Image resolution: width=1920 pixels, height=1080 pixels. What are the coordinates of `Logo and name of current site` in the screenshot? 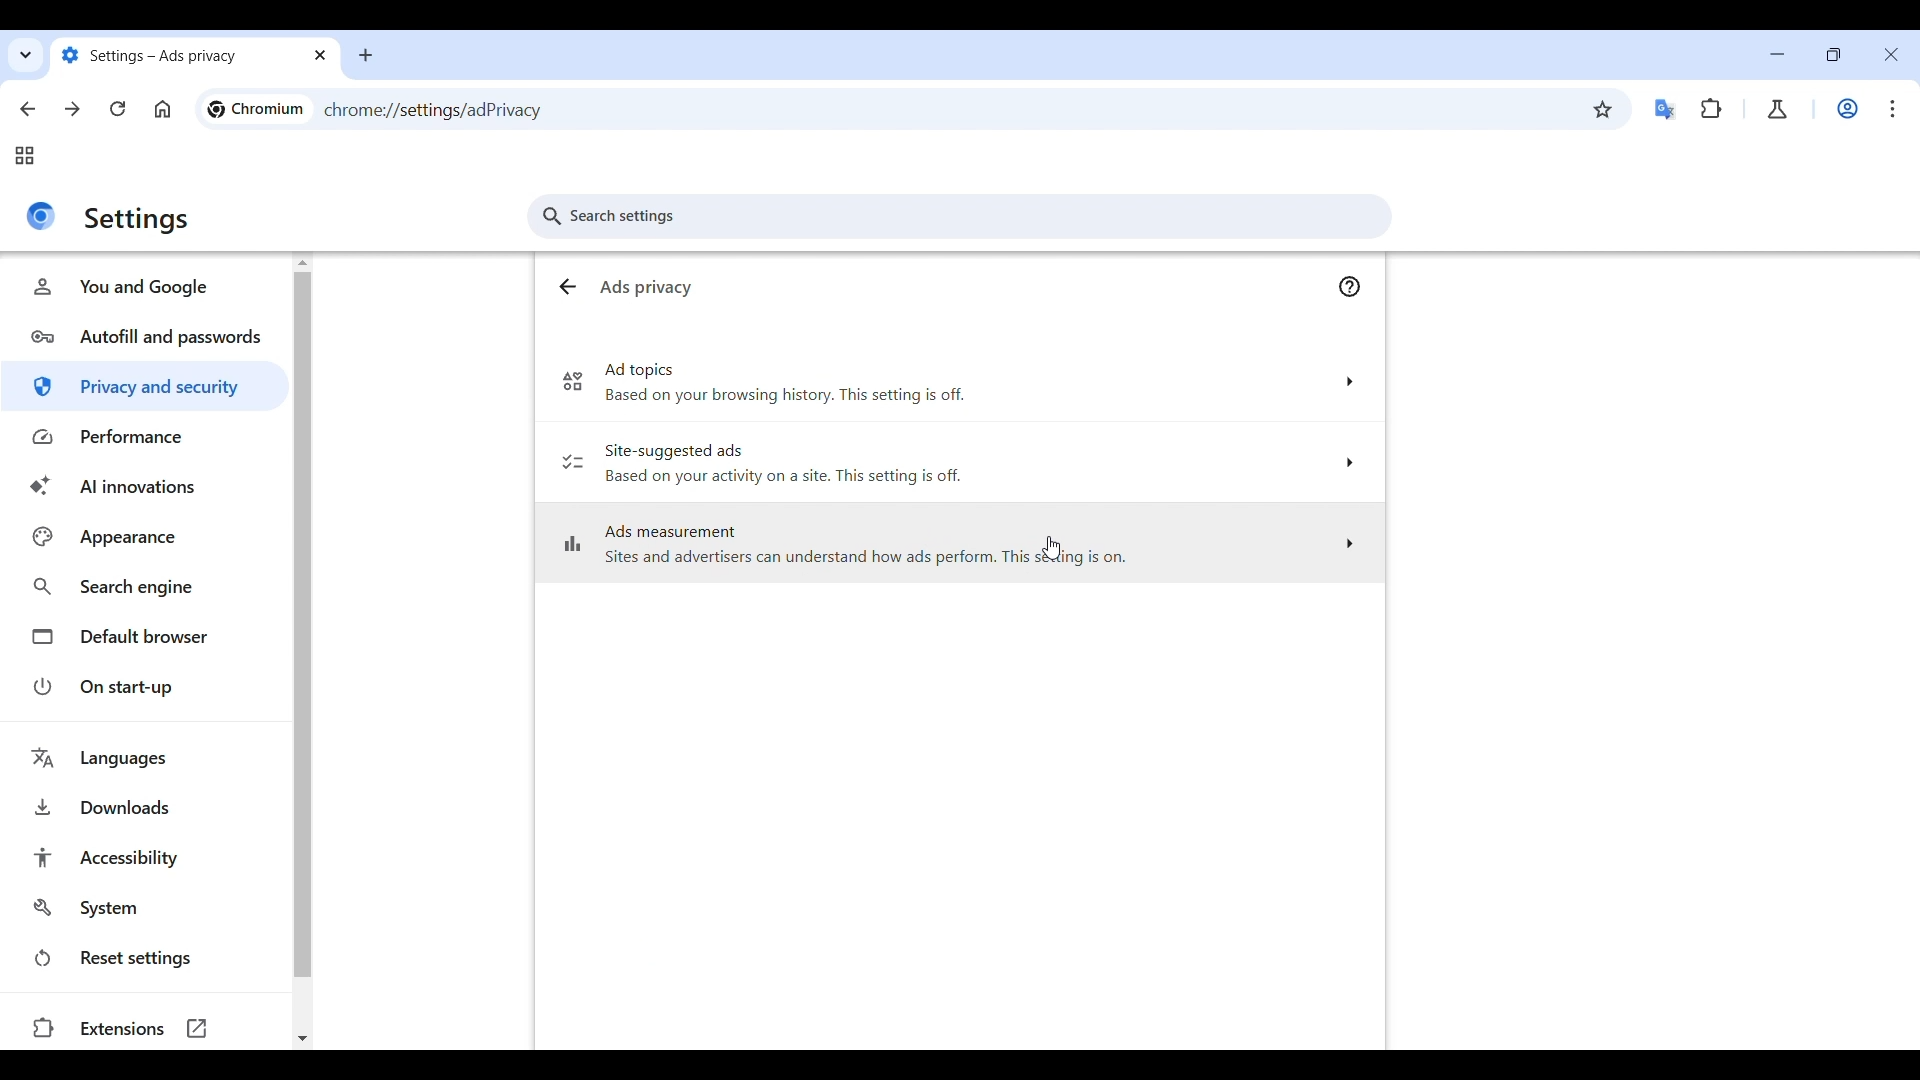 It's located at (256, 109).